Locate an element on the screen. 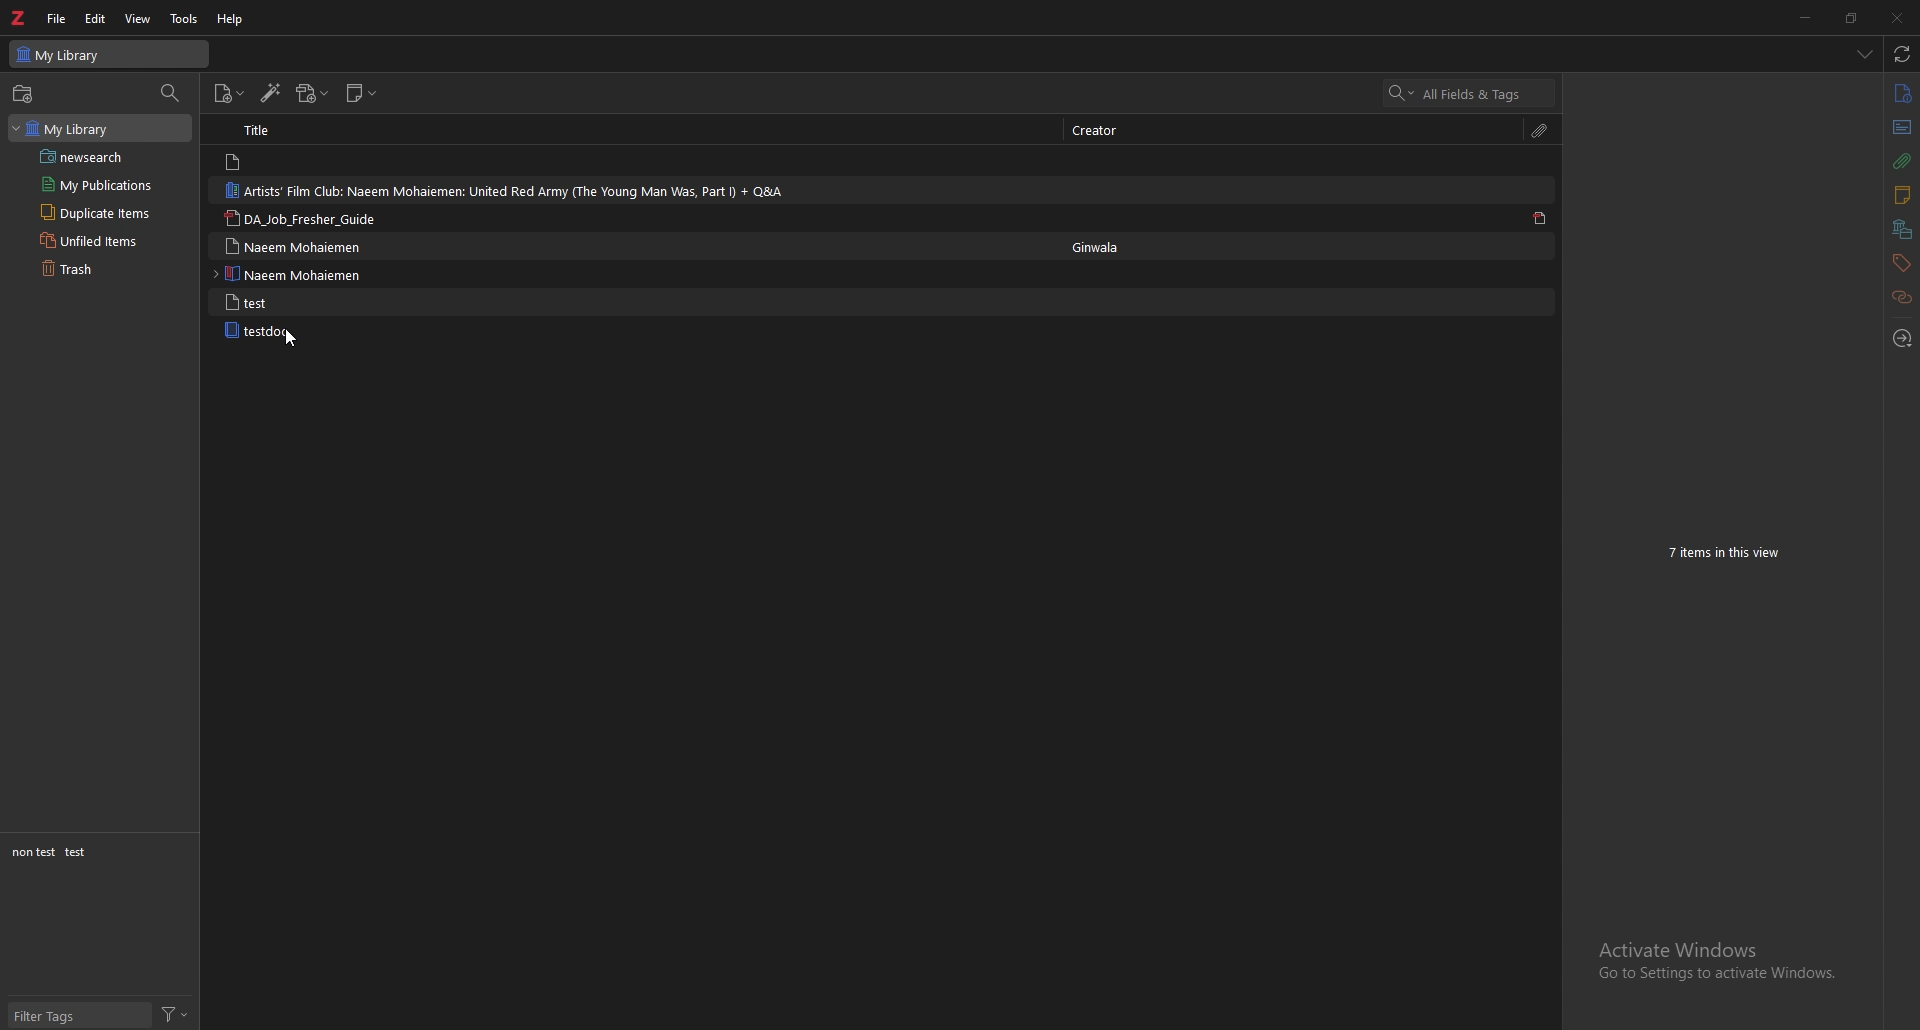 Image resolution: width=1920 pixels, height=1030 pixels. edit is located at coordinates (95, 18).